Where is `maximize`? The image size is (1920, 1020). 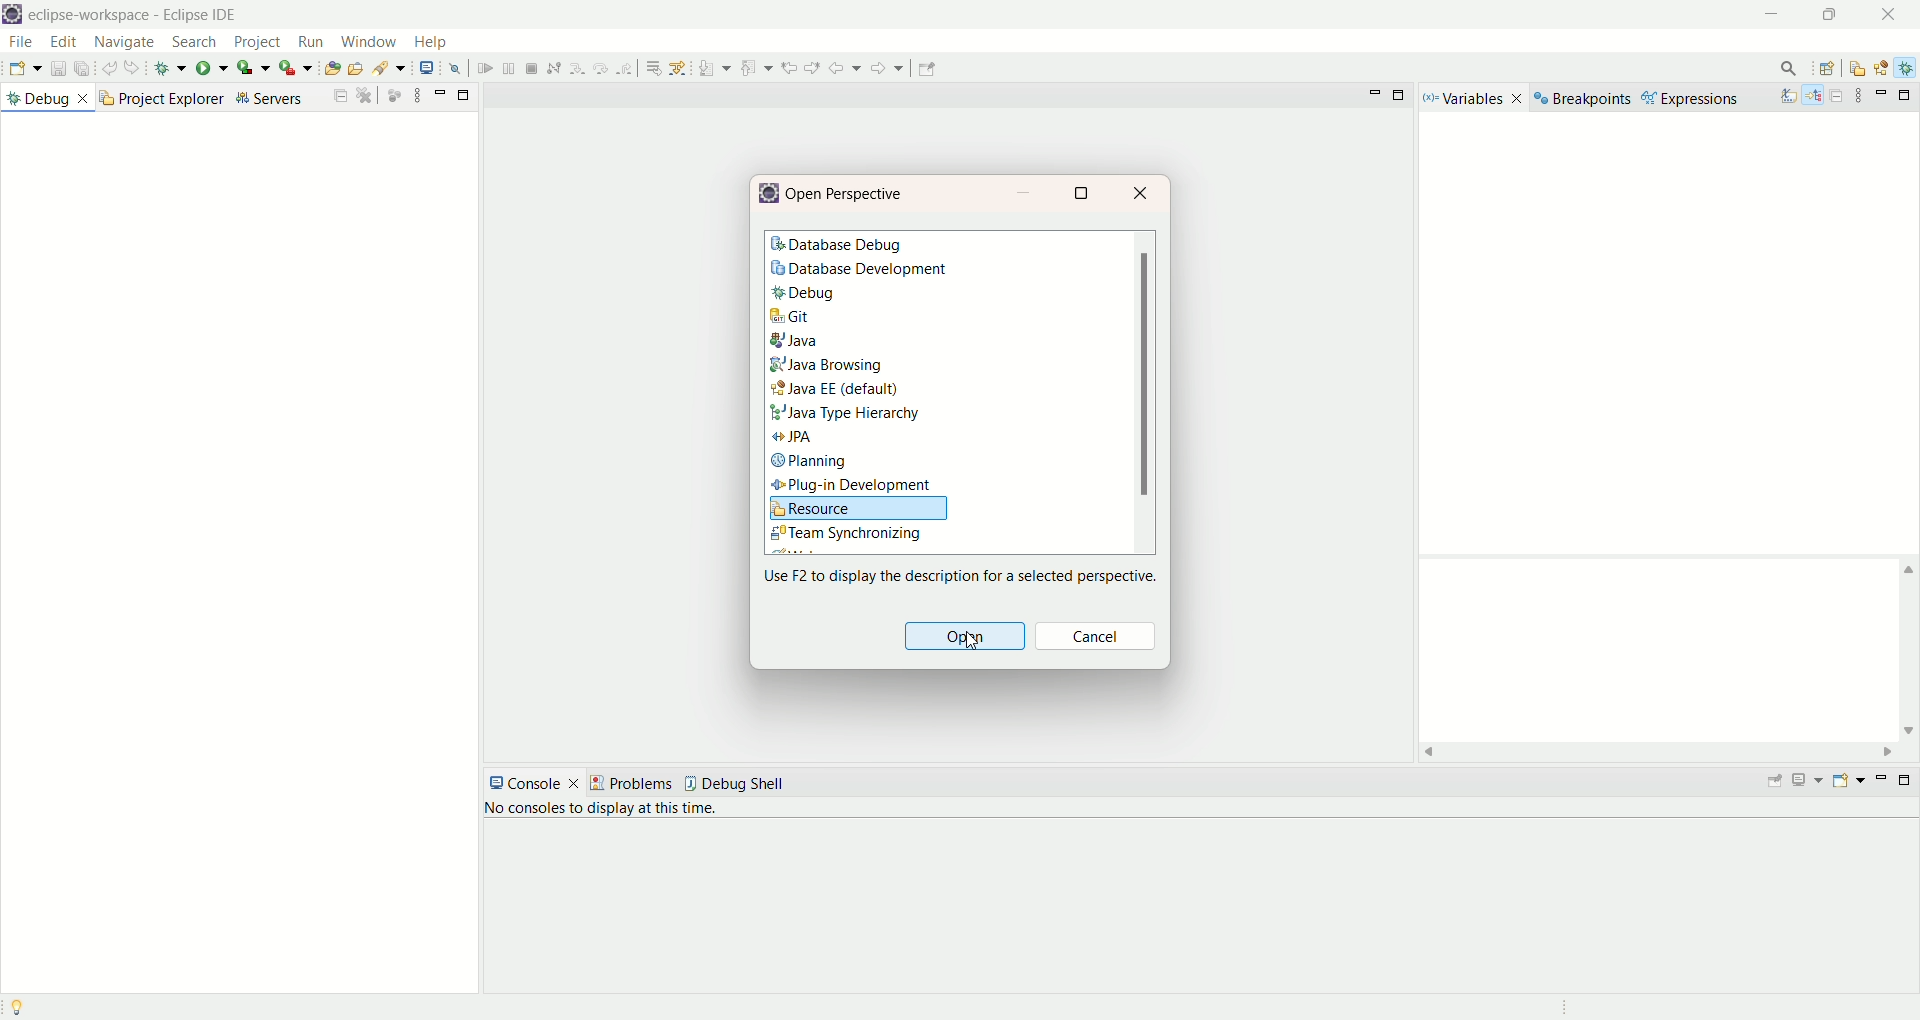
maximize is located at coordinates (1908, 784).